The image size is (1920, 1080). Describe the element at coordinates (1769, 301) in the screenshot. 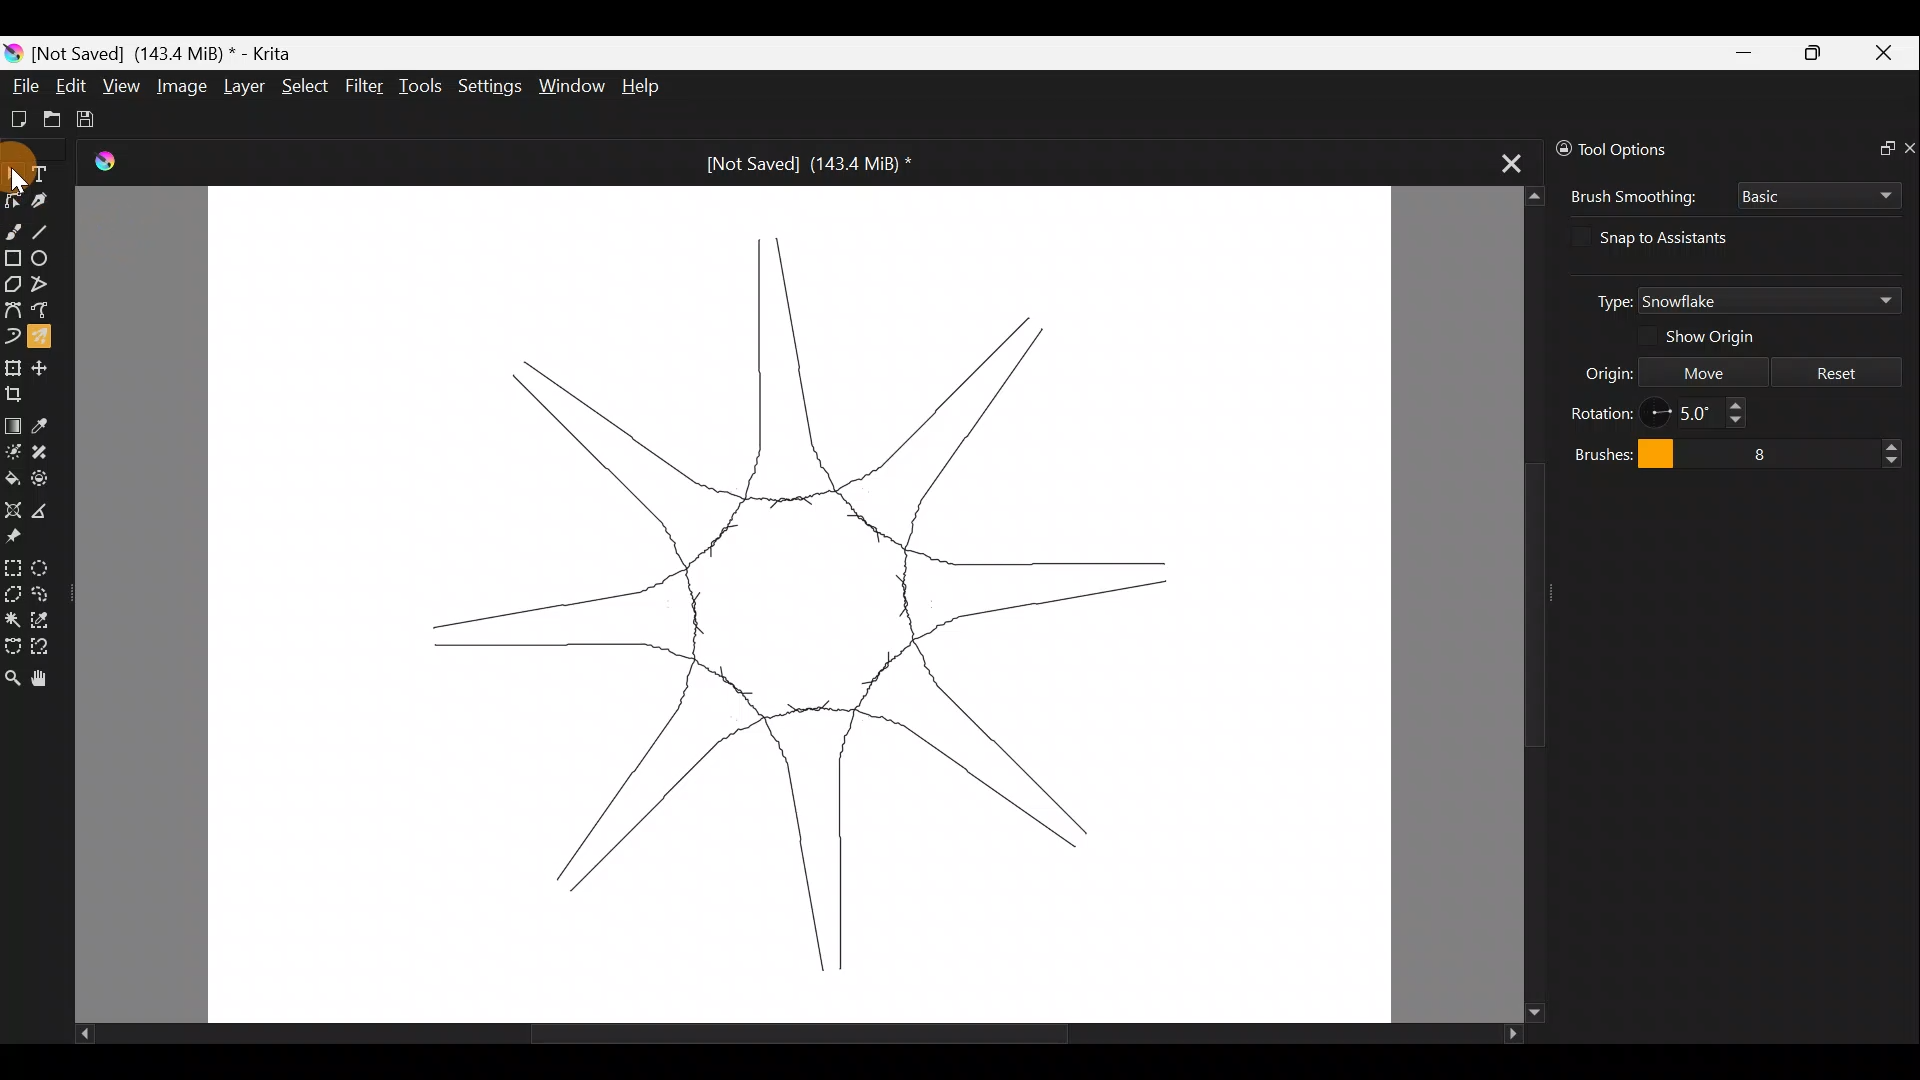

I see `Snowflake` at that location.